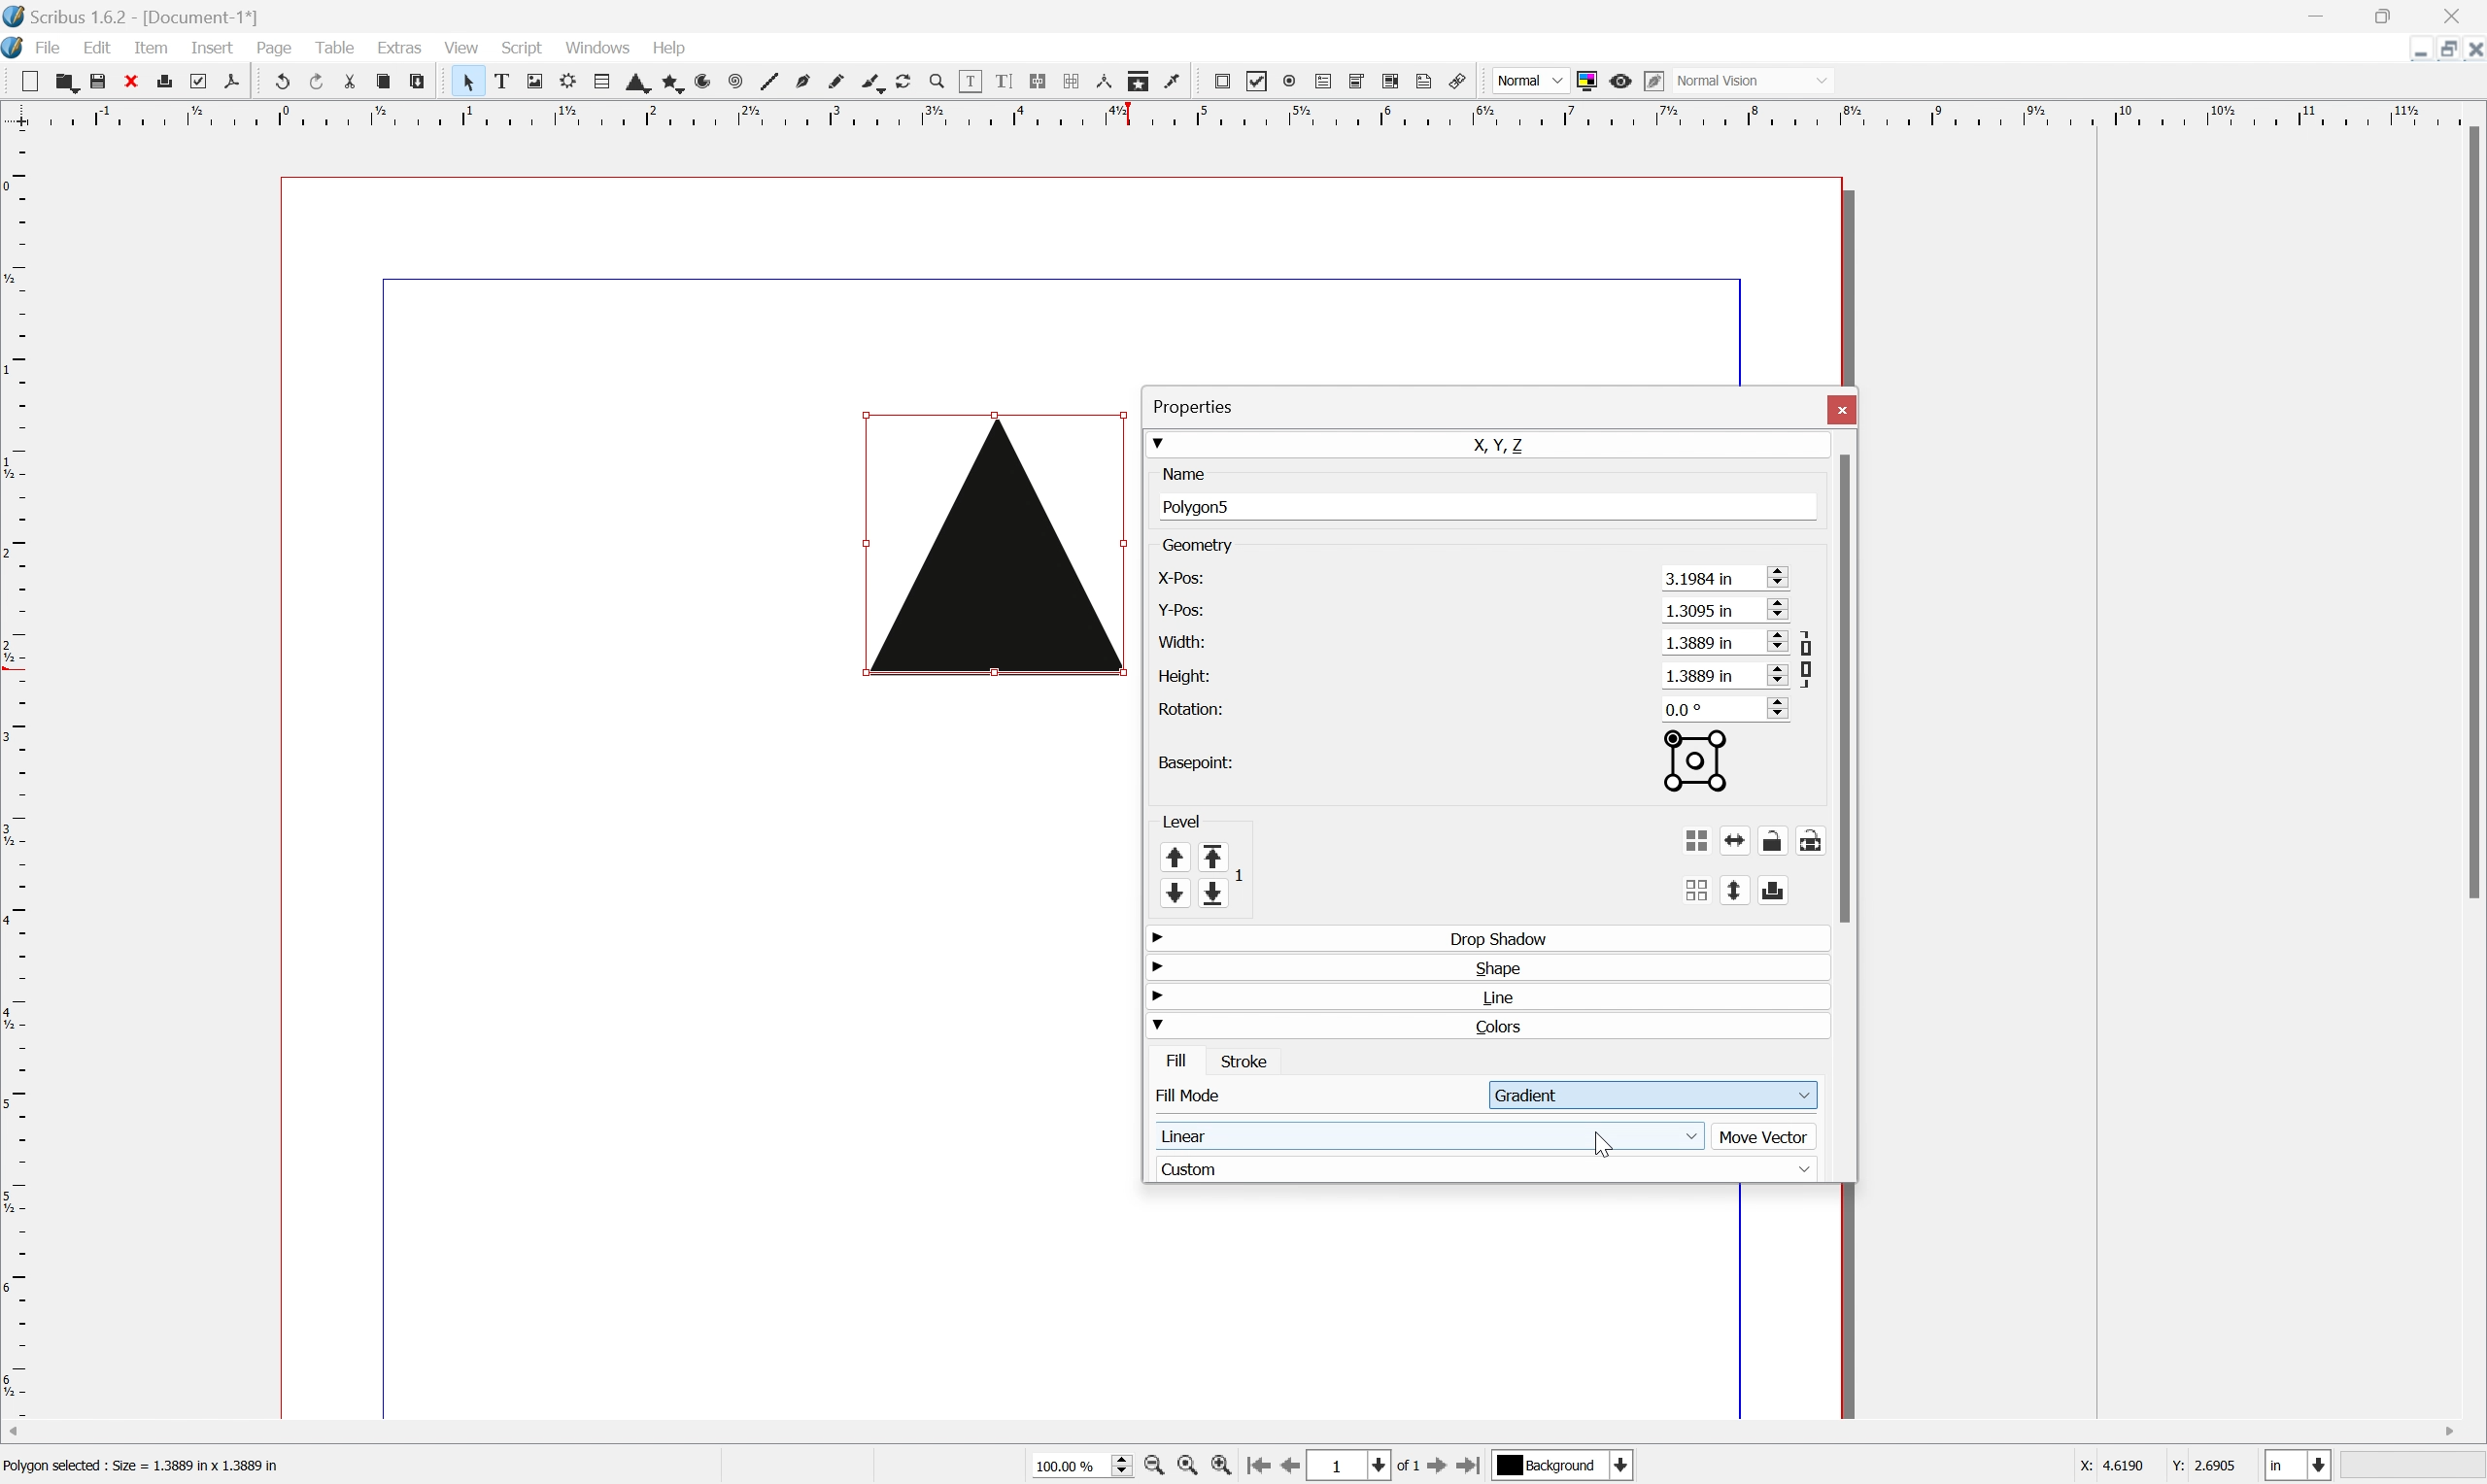 This screenshot has height=1484, width=2487. What do you see at coordinates (1202, 506) in the screenshot?
I see `Polygon5` at bounding box center [1202, 506].